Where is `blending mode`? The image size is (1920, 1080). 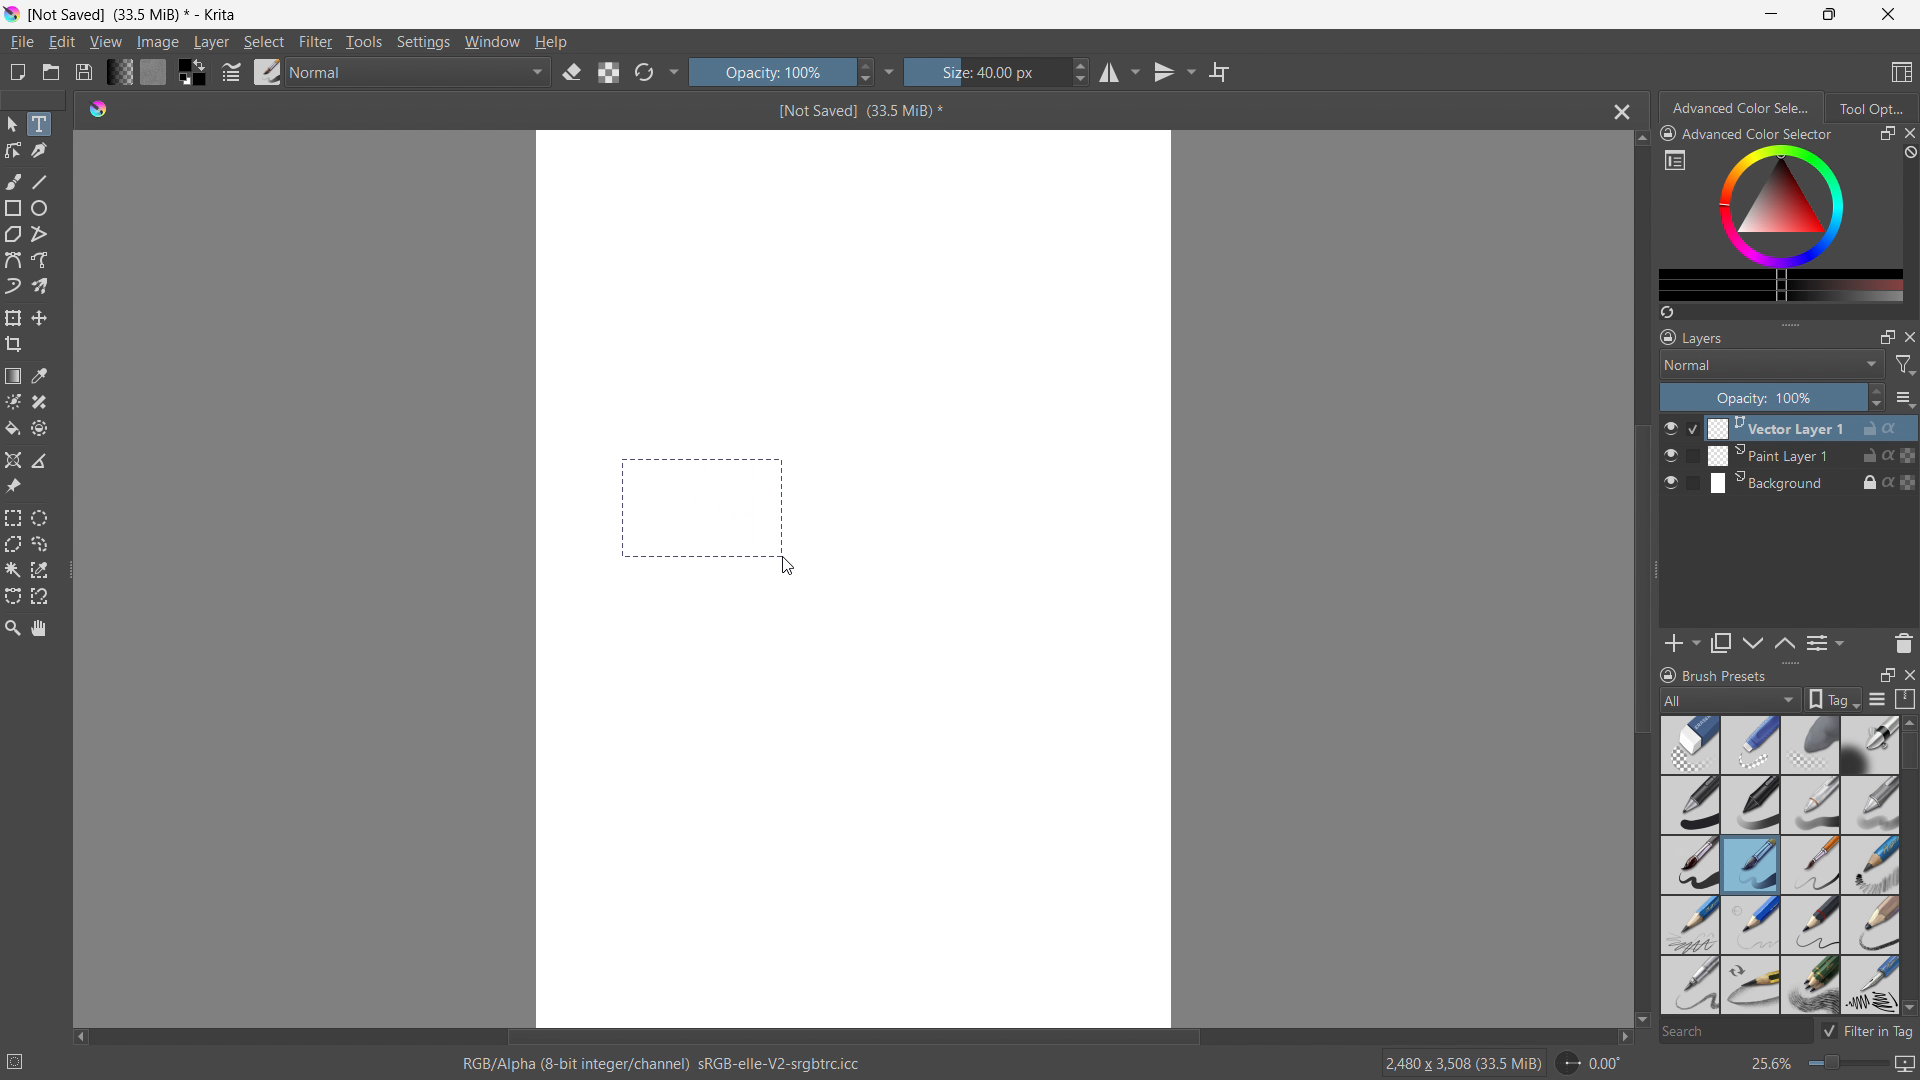
blending mode is located at coordinates (420, 73).